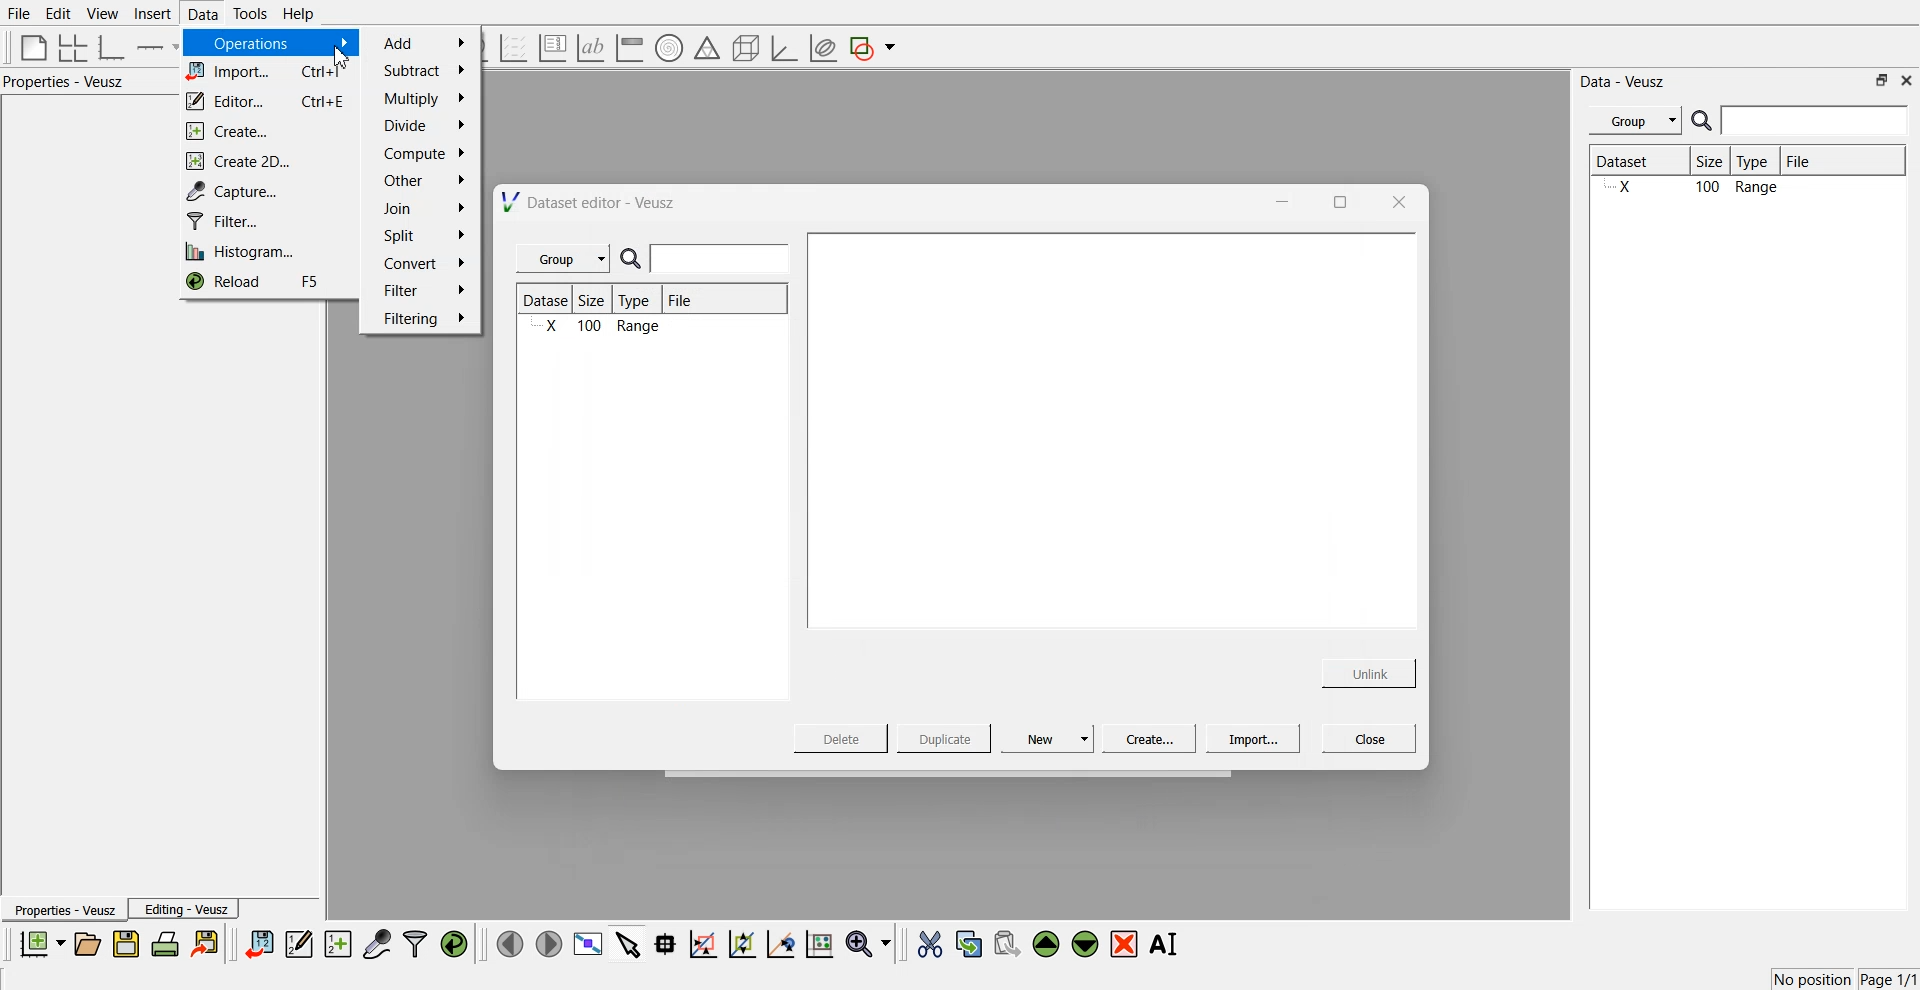 This screenshot has width=1920, height=990. What do you see at coordinates (598, 301) in the screenshot?
I see `Size` at bounding box center [598, 301].